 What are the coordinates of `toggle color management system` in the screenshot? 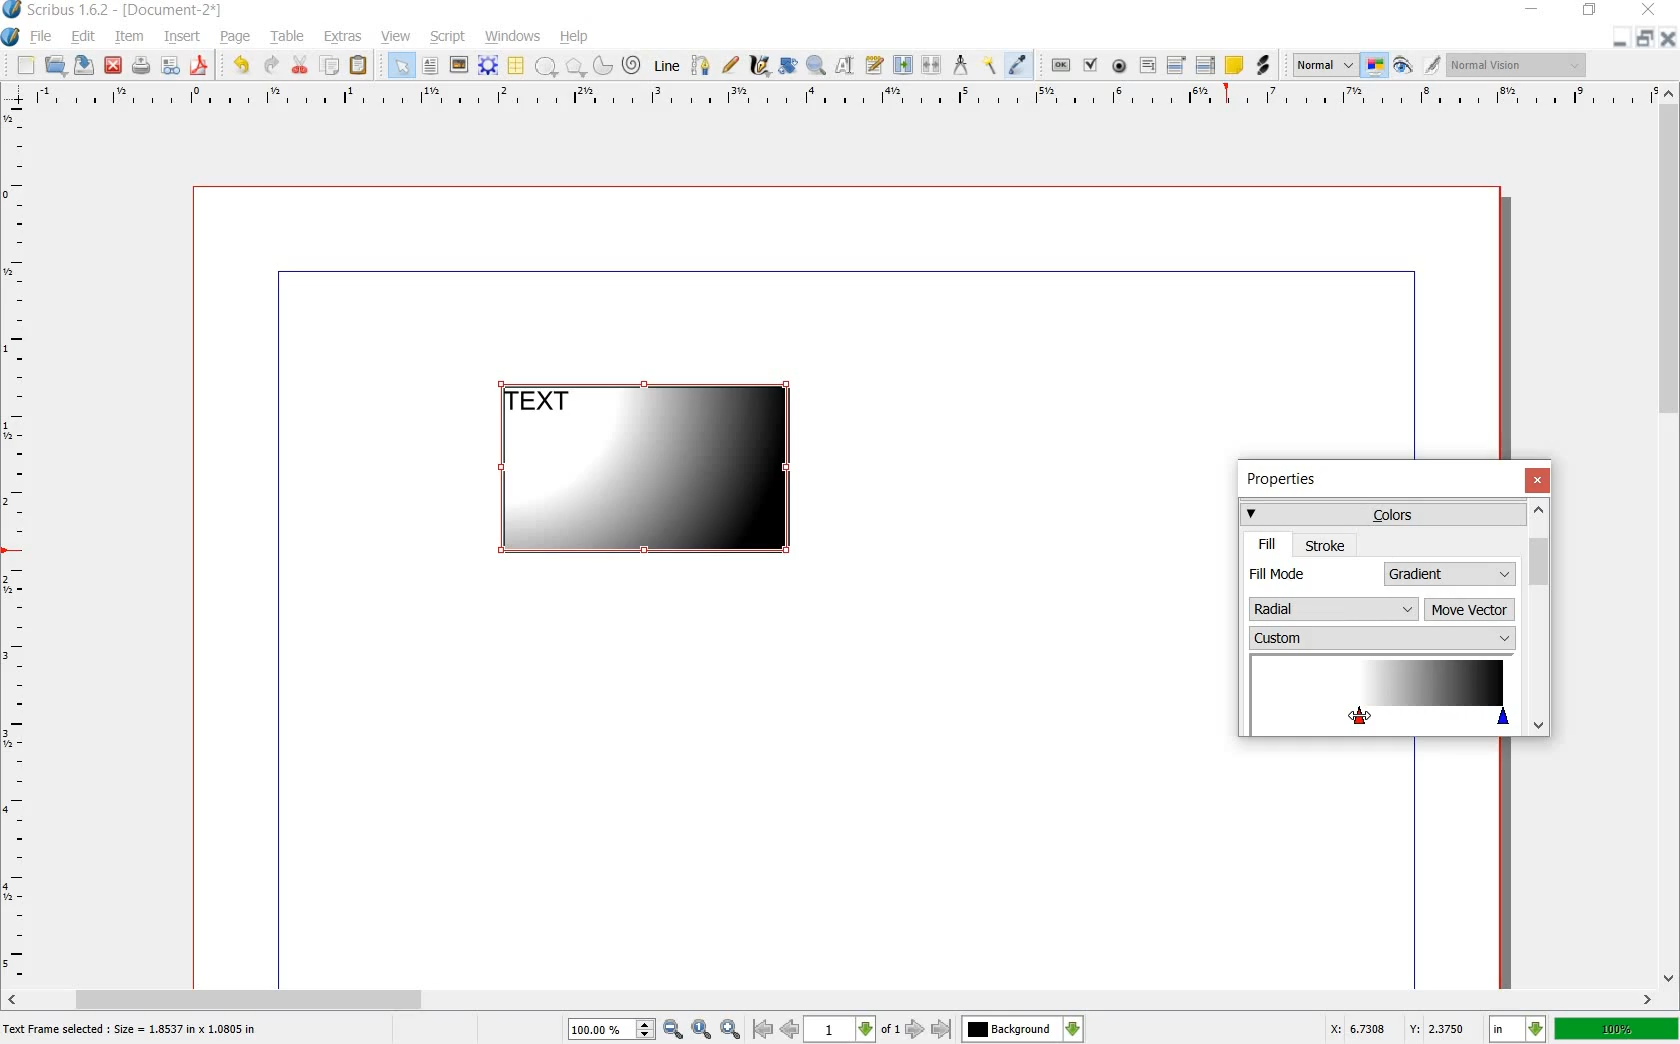 It's located at (1376, 66).